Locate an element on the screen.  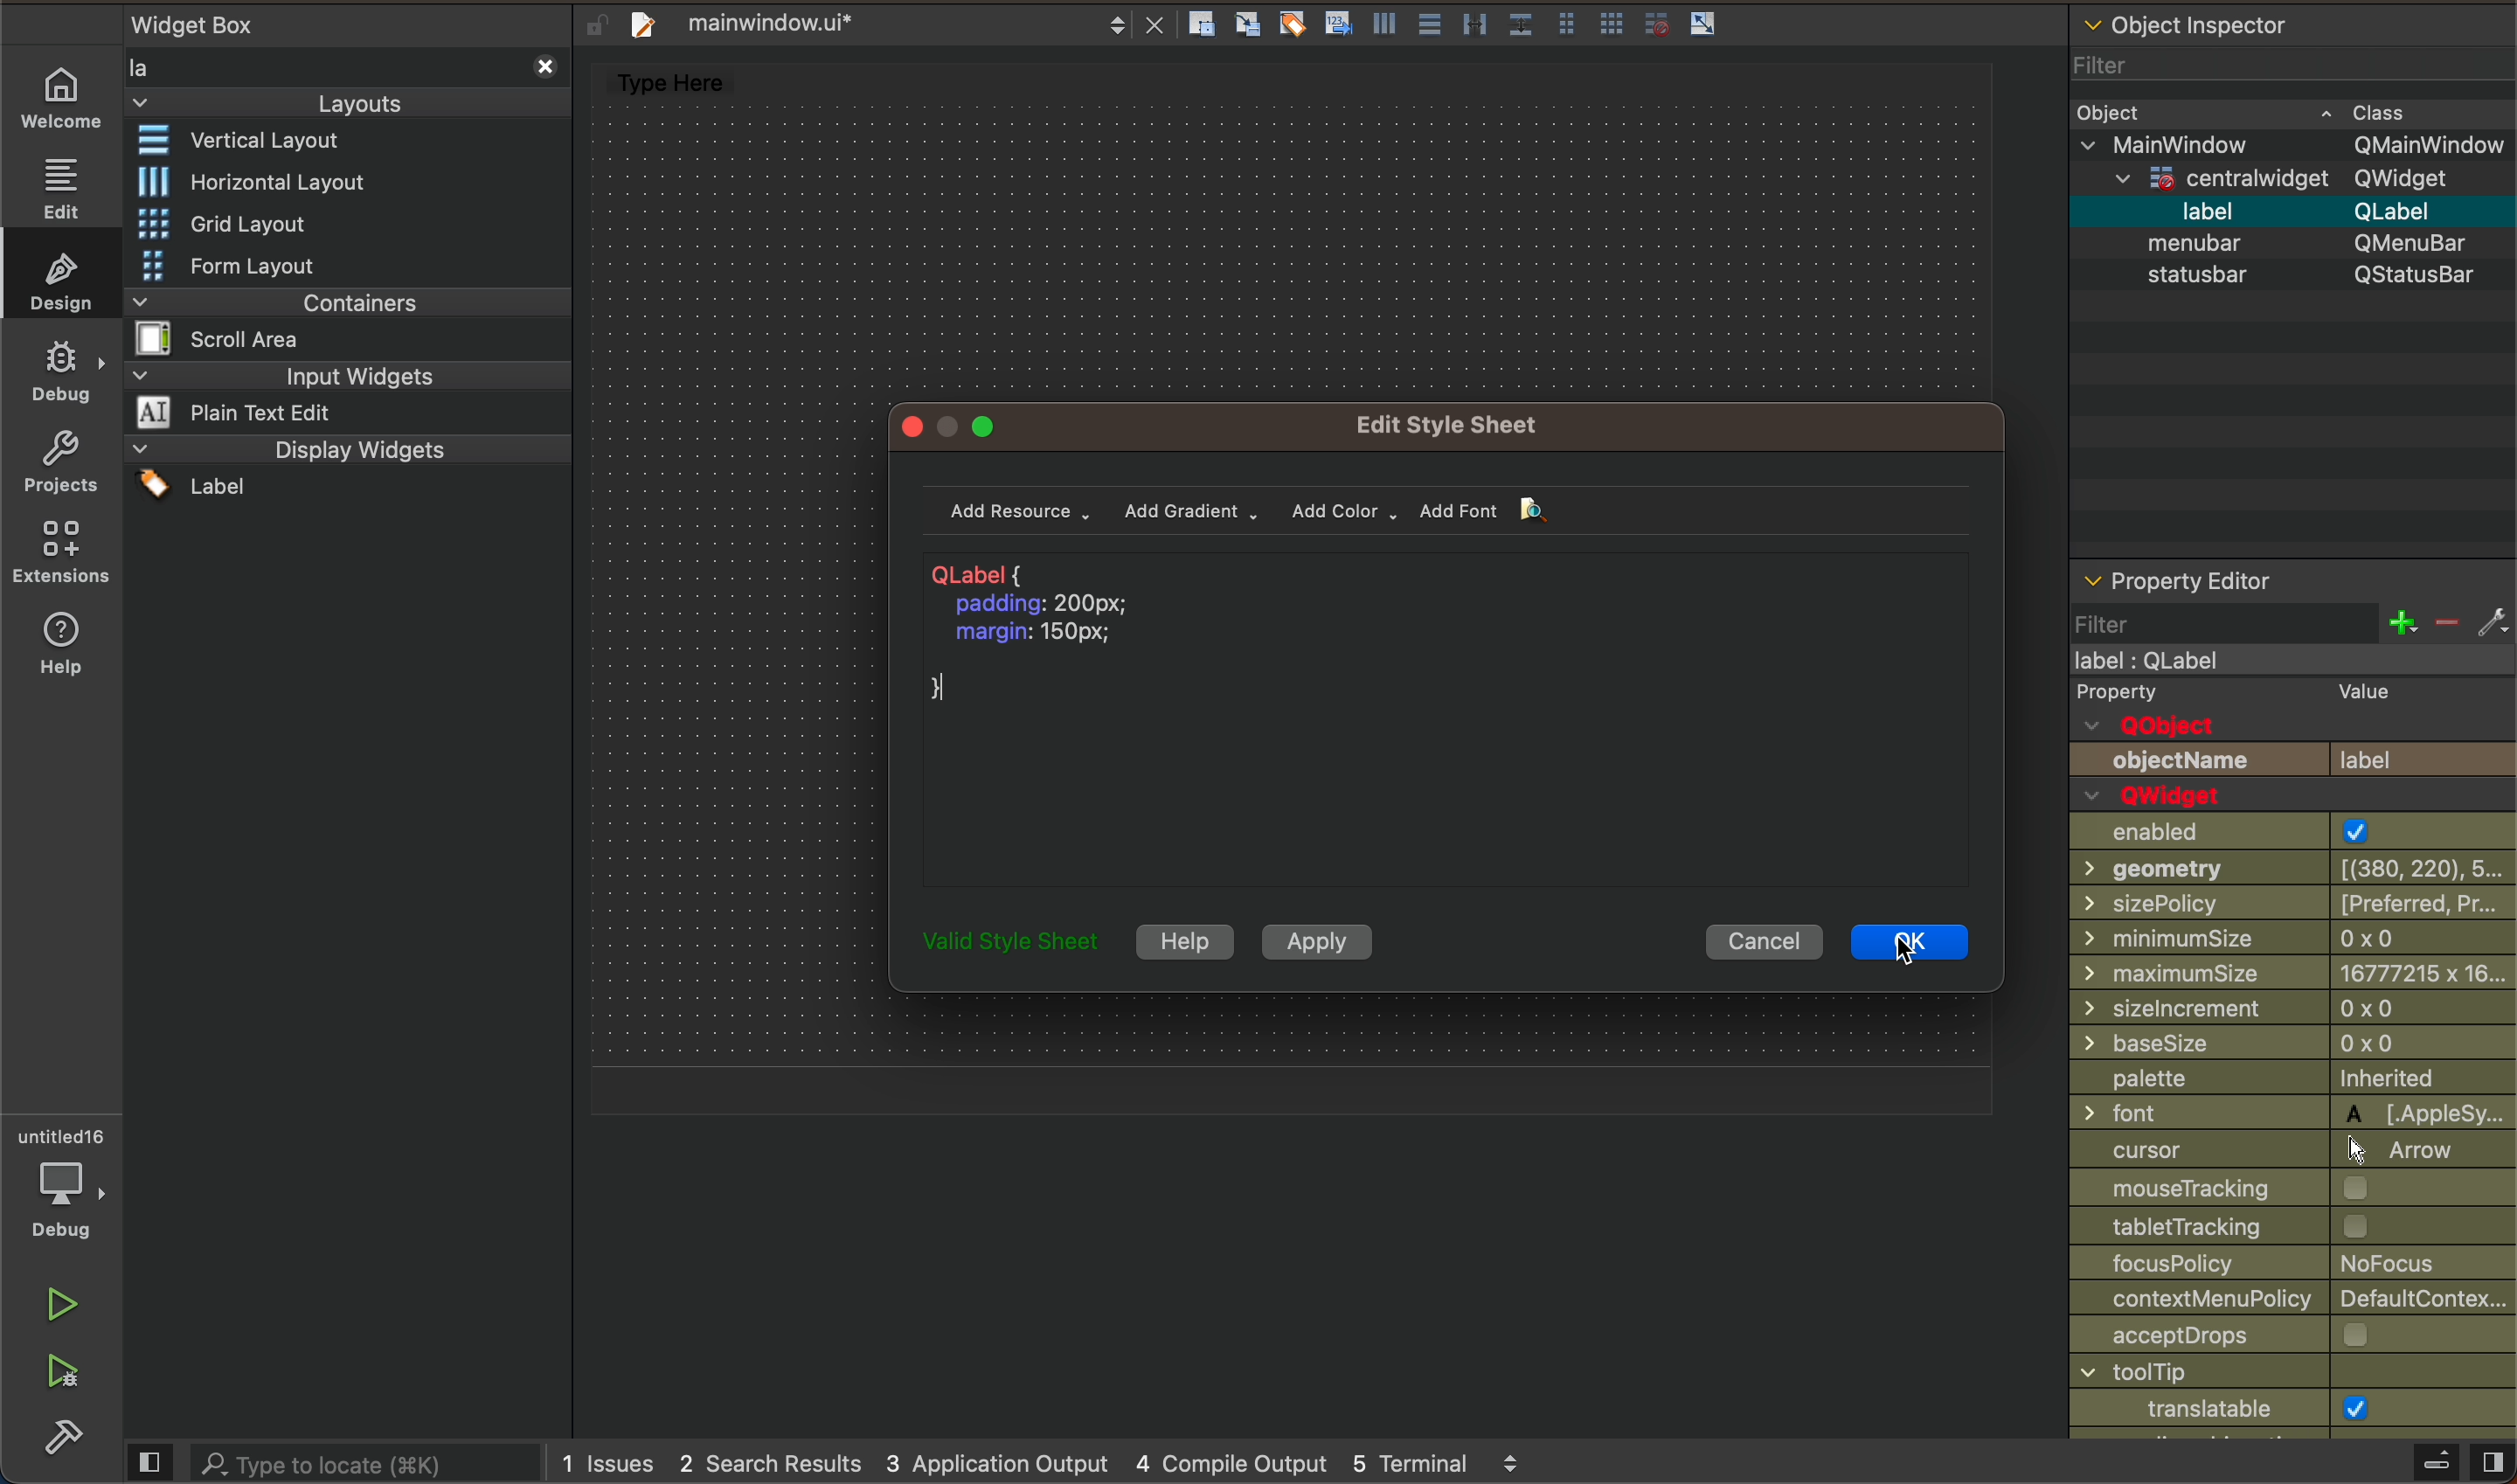
design is located at coordinates (67, 279).